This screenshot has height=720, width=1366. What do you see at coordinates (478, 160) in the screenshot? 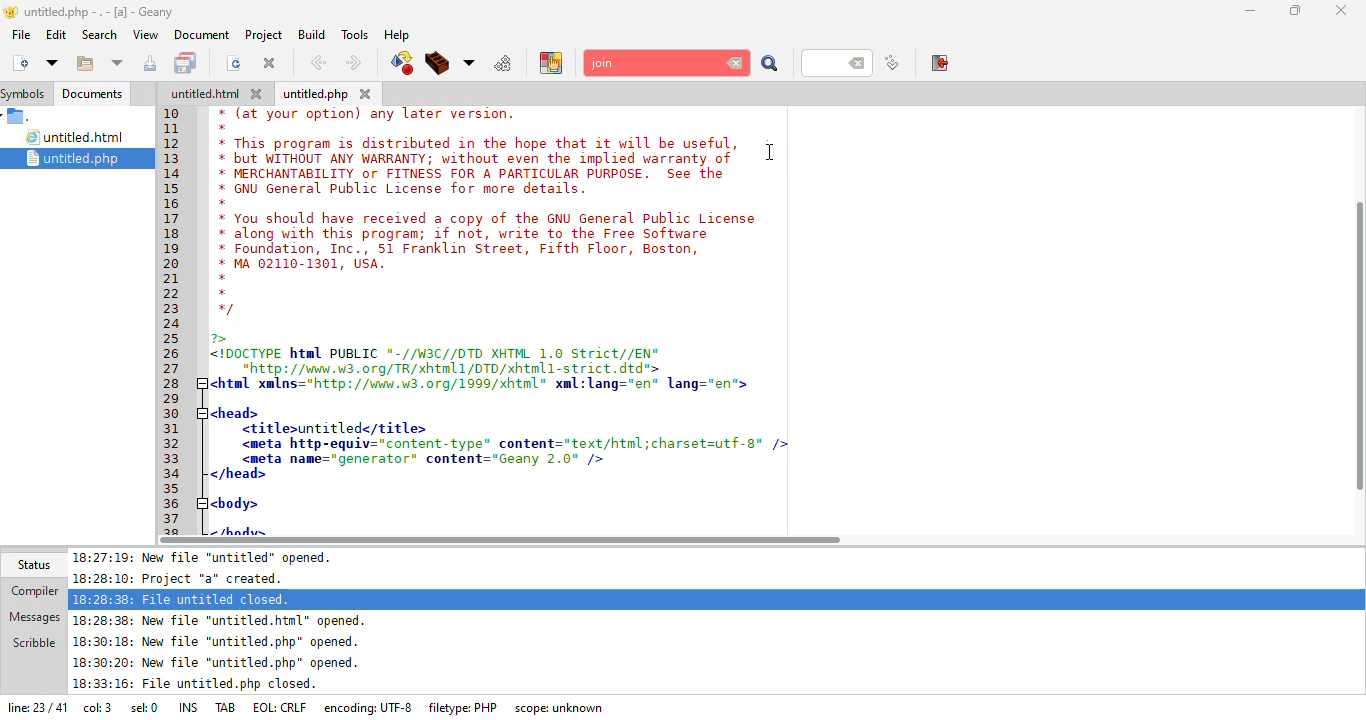
I see `* but without any warranty; without even the implied warranty of` at bounding box center [478, 160].